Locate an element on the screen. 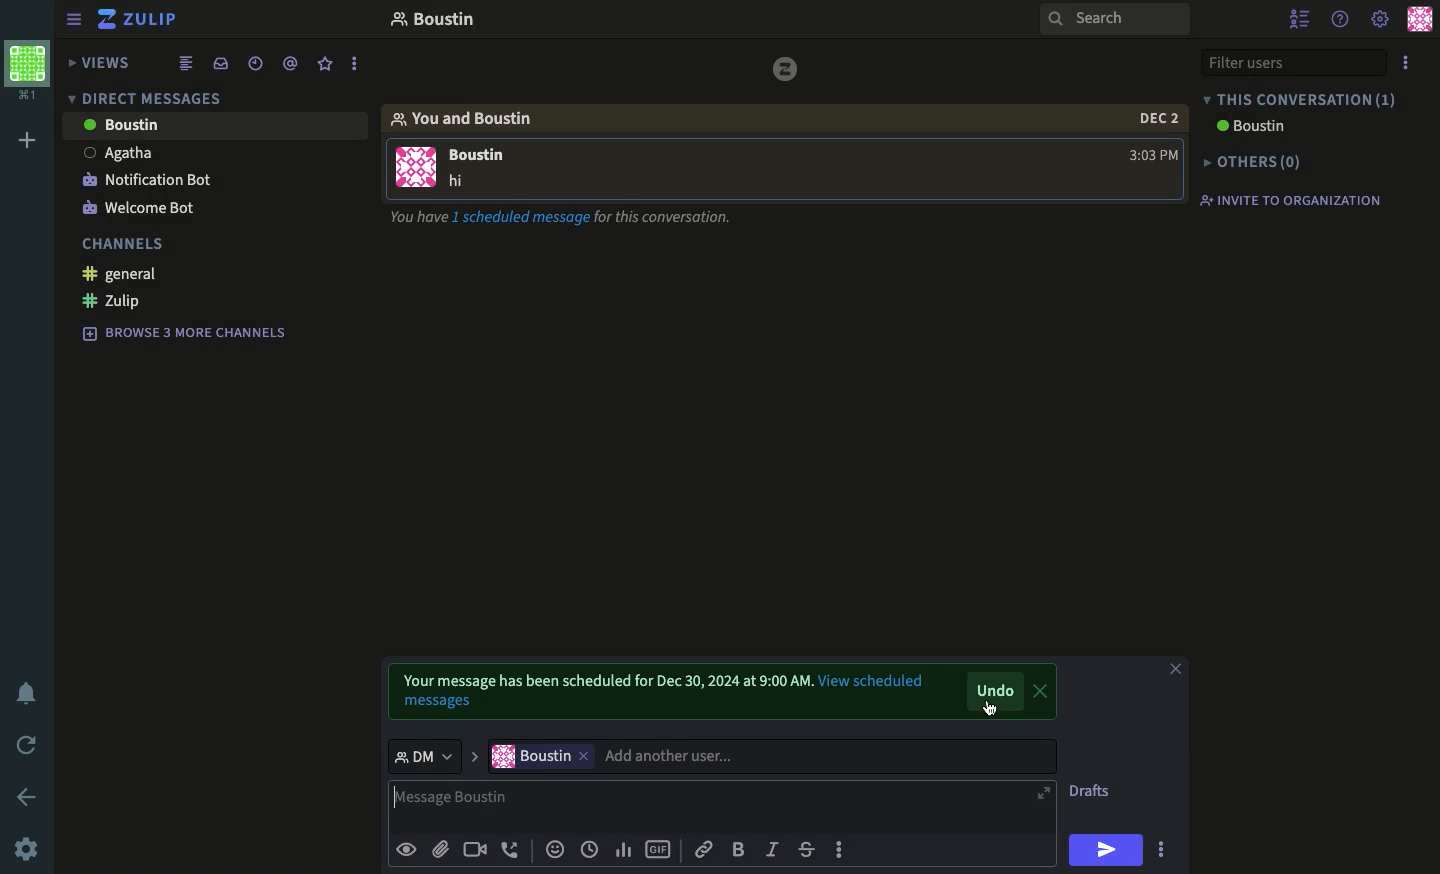  expand is located at coordinates (1042, 796).